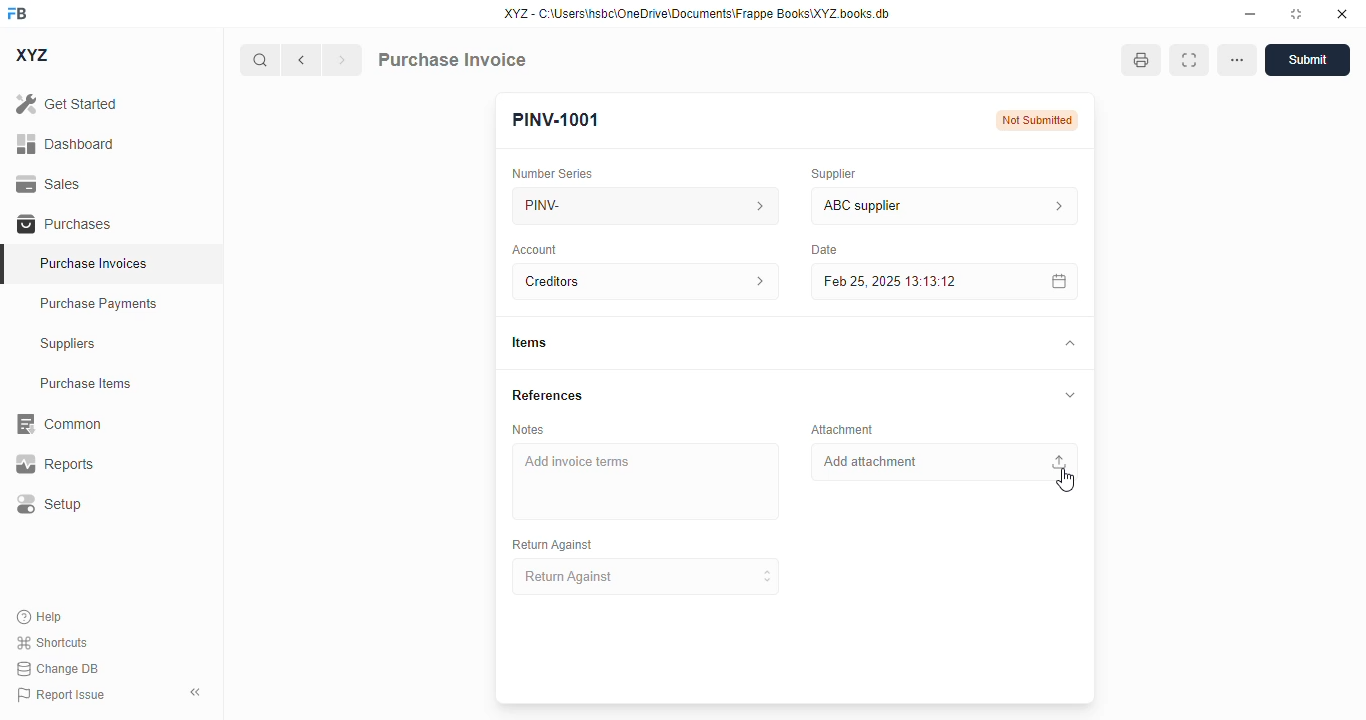 The image size is (1366, 720). I want to click on return against, so click(551, 545).